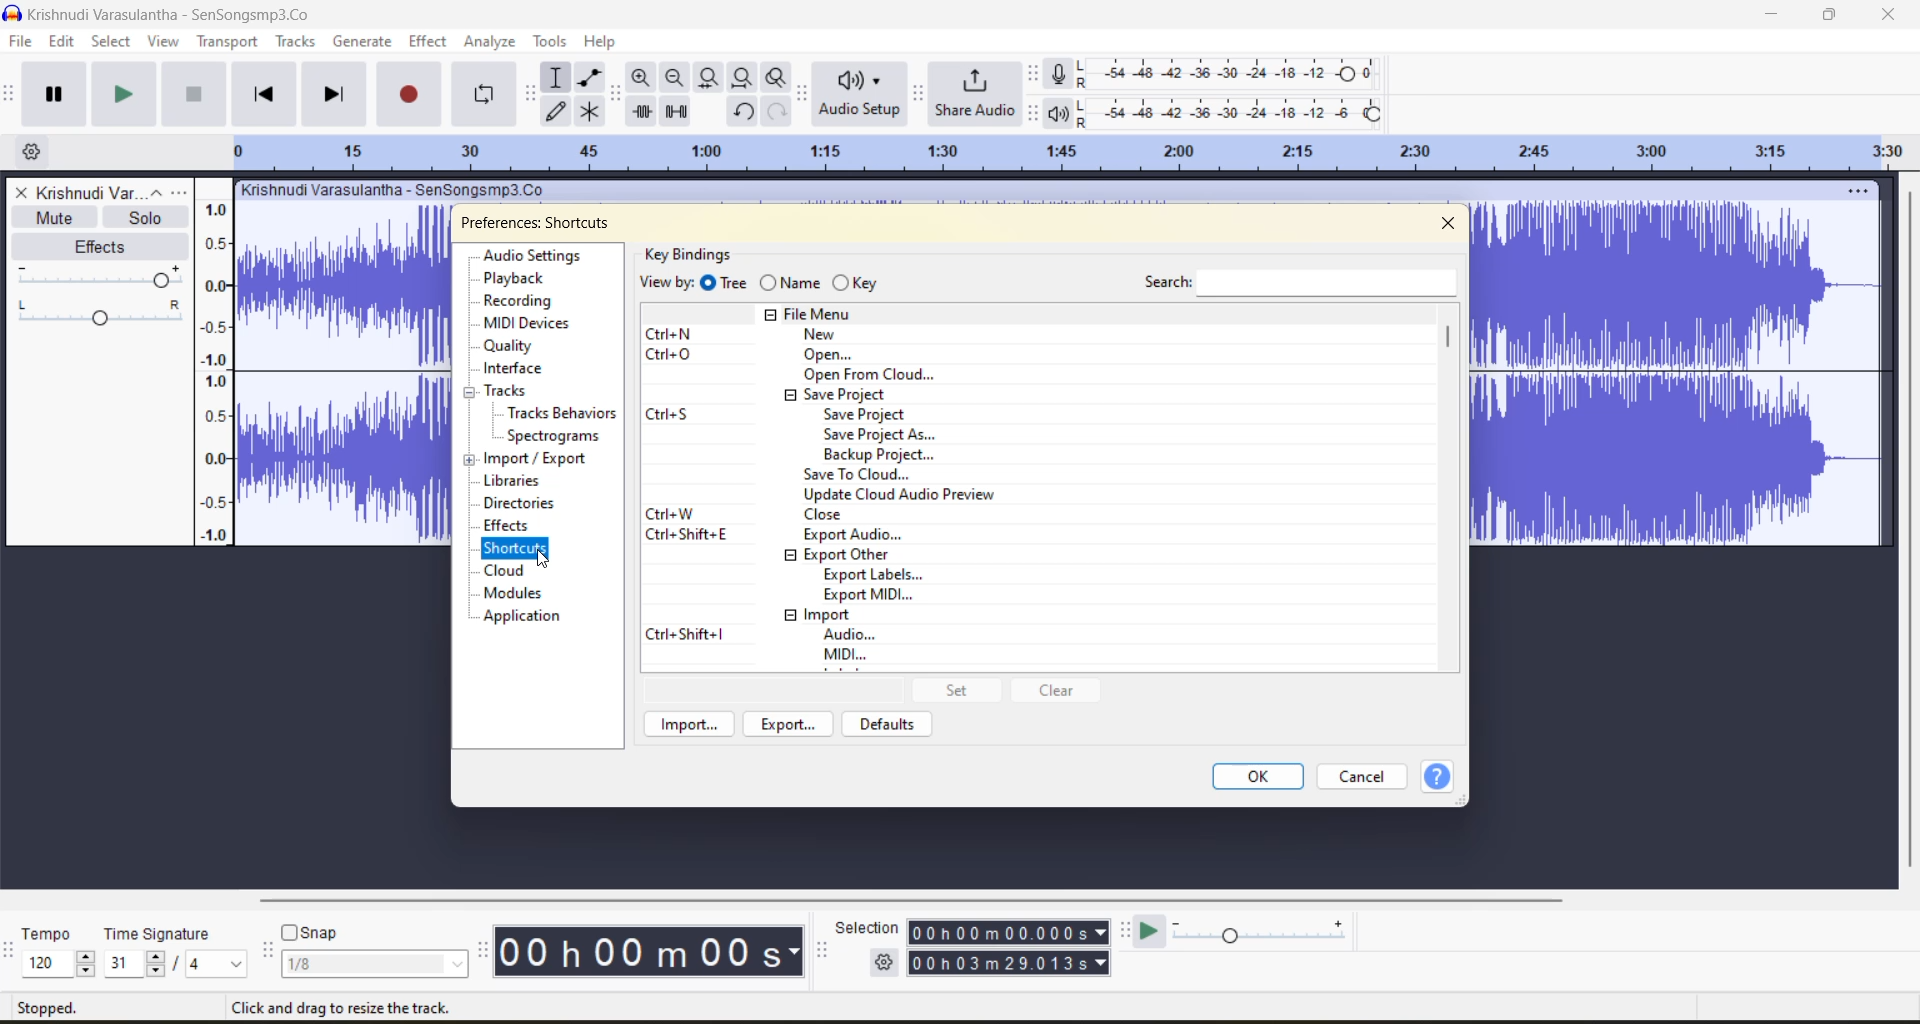 The image size is (1920, 1024). Describe the element at coordinates (493, 43) in the screenshot. I see `analyze` at that location.